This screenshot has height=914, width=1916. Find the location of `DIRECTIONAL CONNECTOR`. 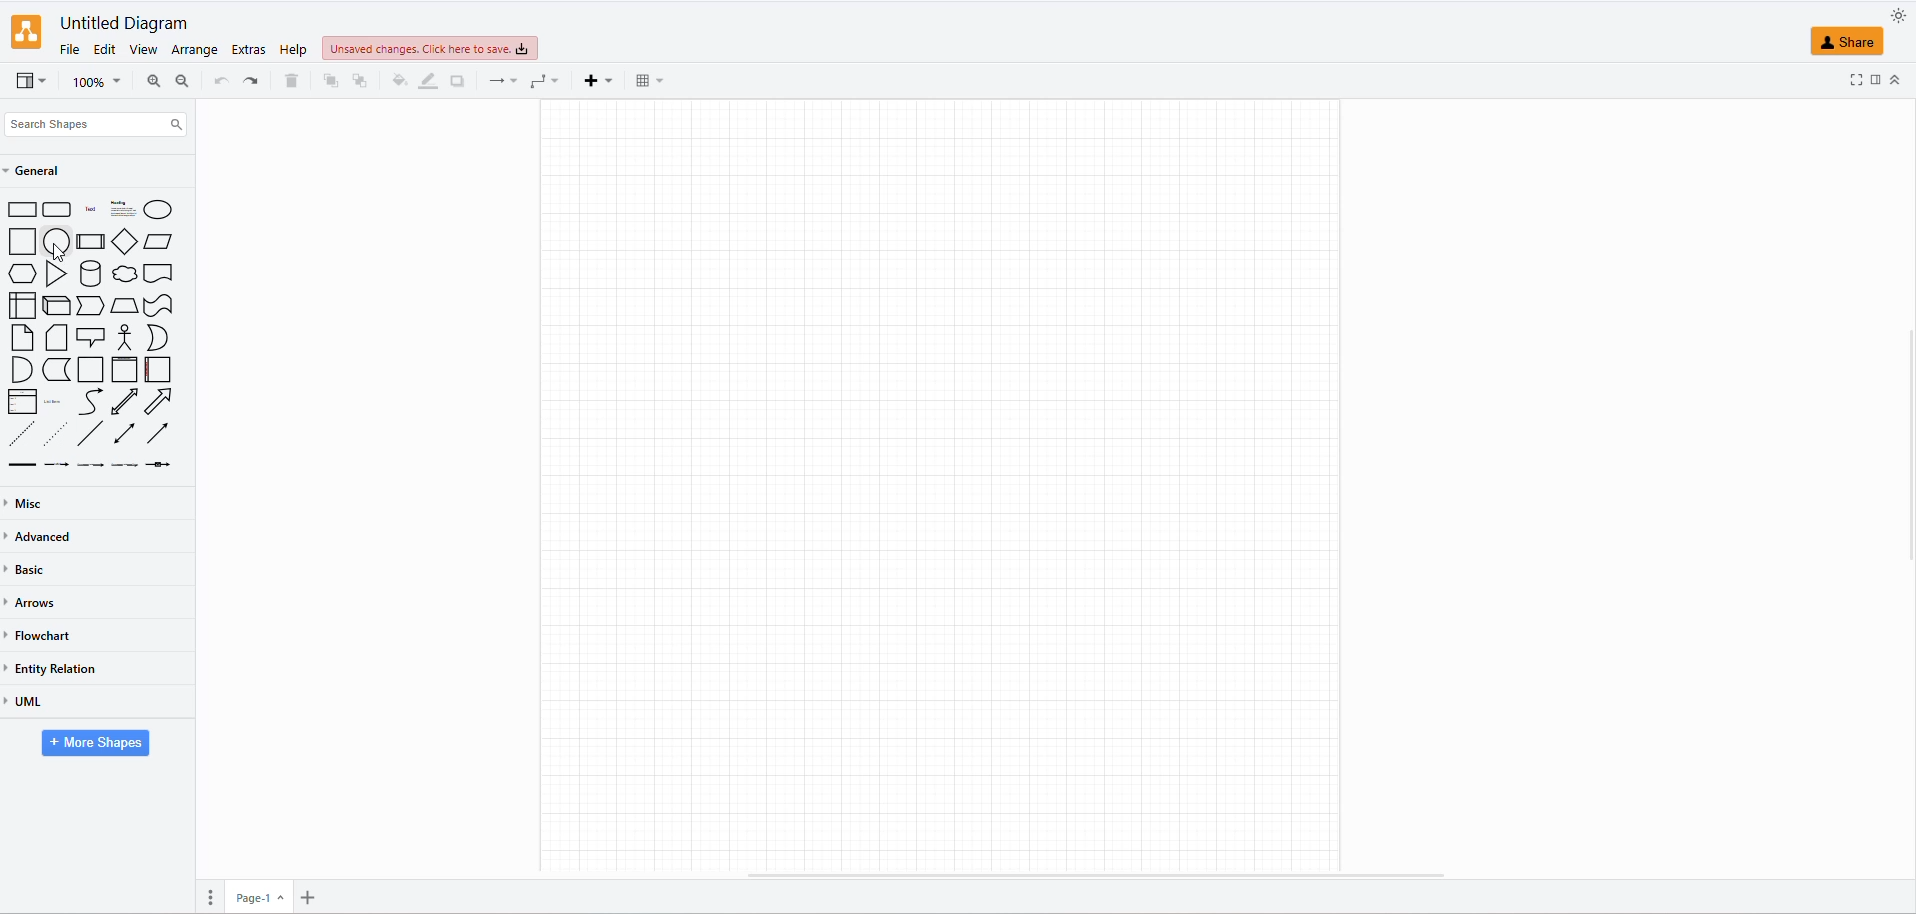

DIRECTIONAL CONNECTOR is located at coordinates (155, 434).